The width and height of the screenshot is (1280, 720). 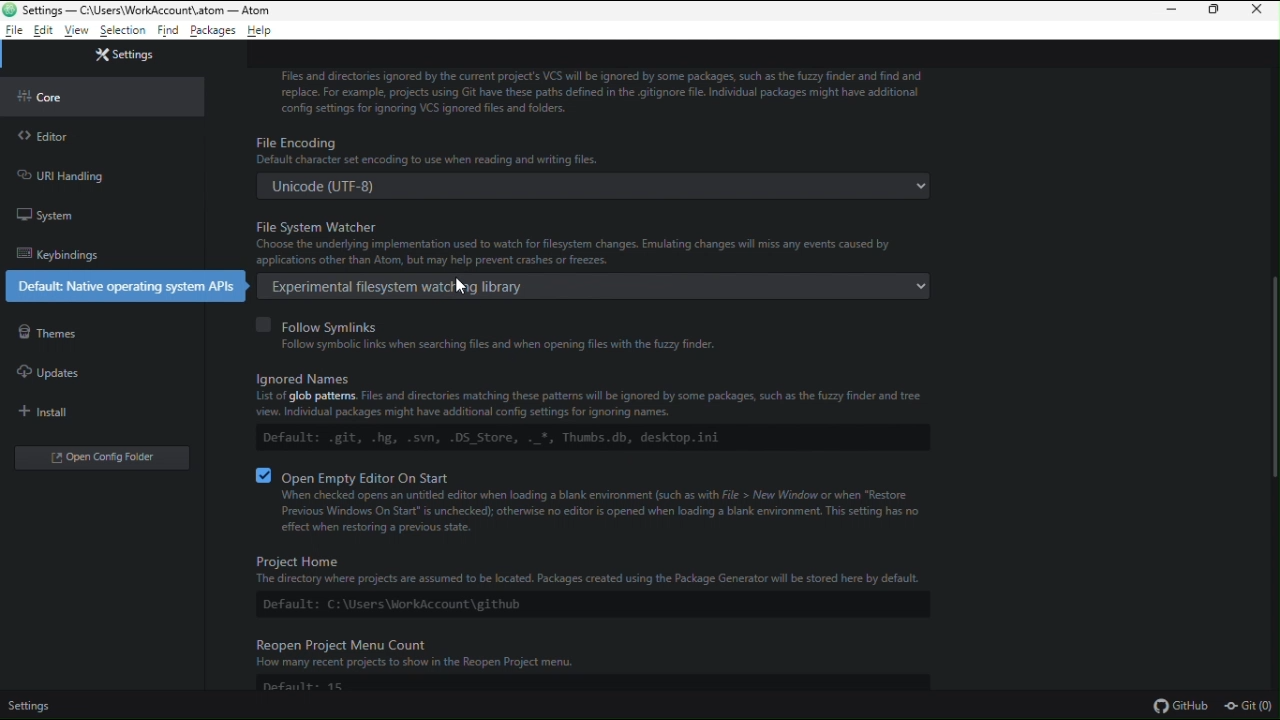 I want to click on git, so click(x=1250, y=707).